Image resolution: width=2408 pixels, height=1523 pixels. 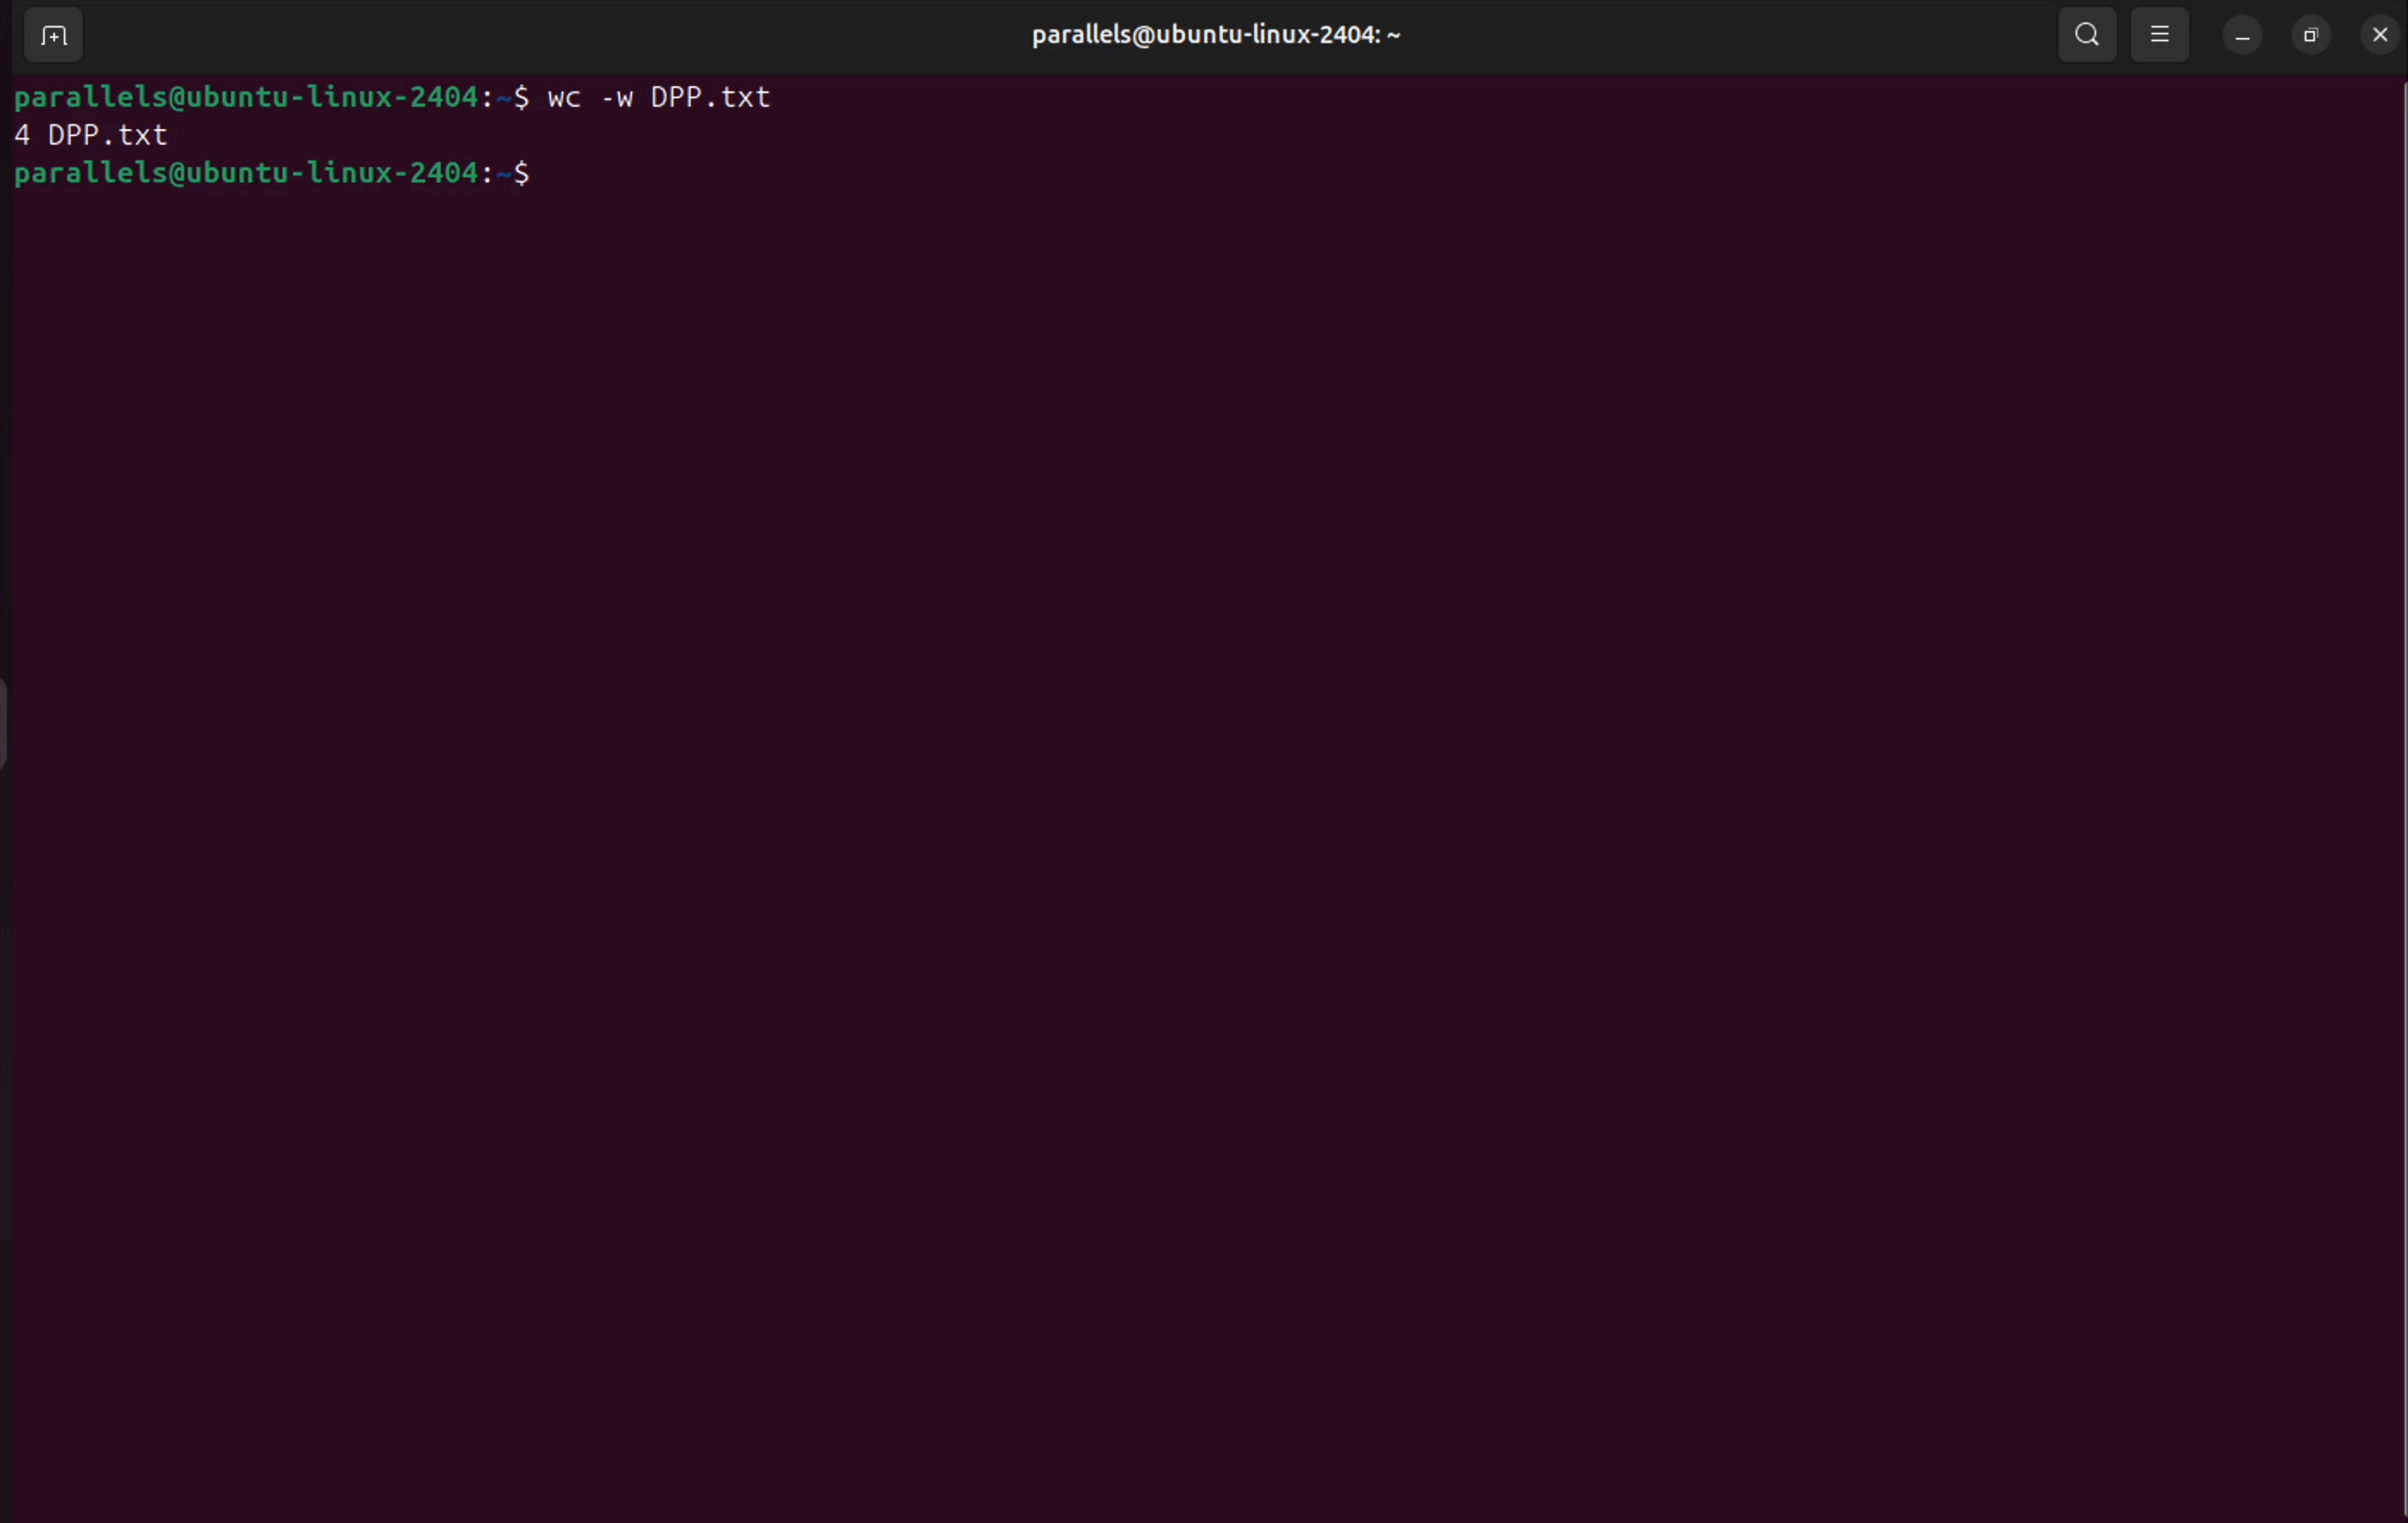 I want to click on close, so click(x=2383, y=33).